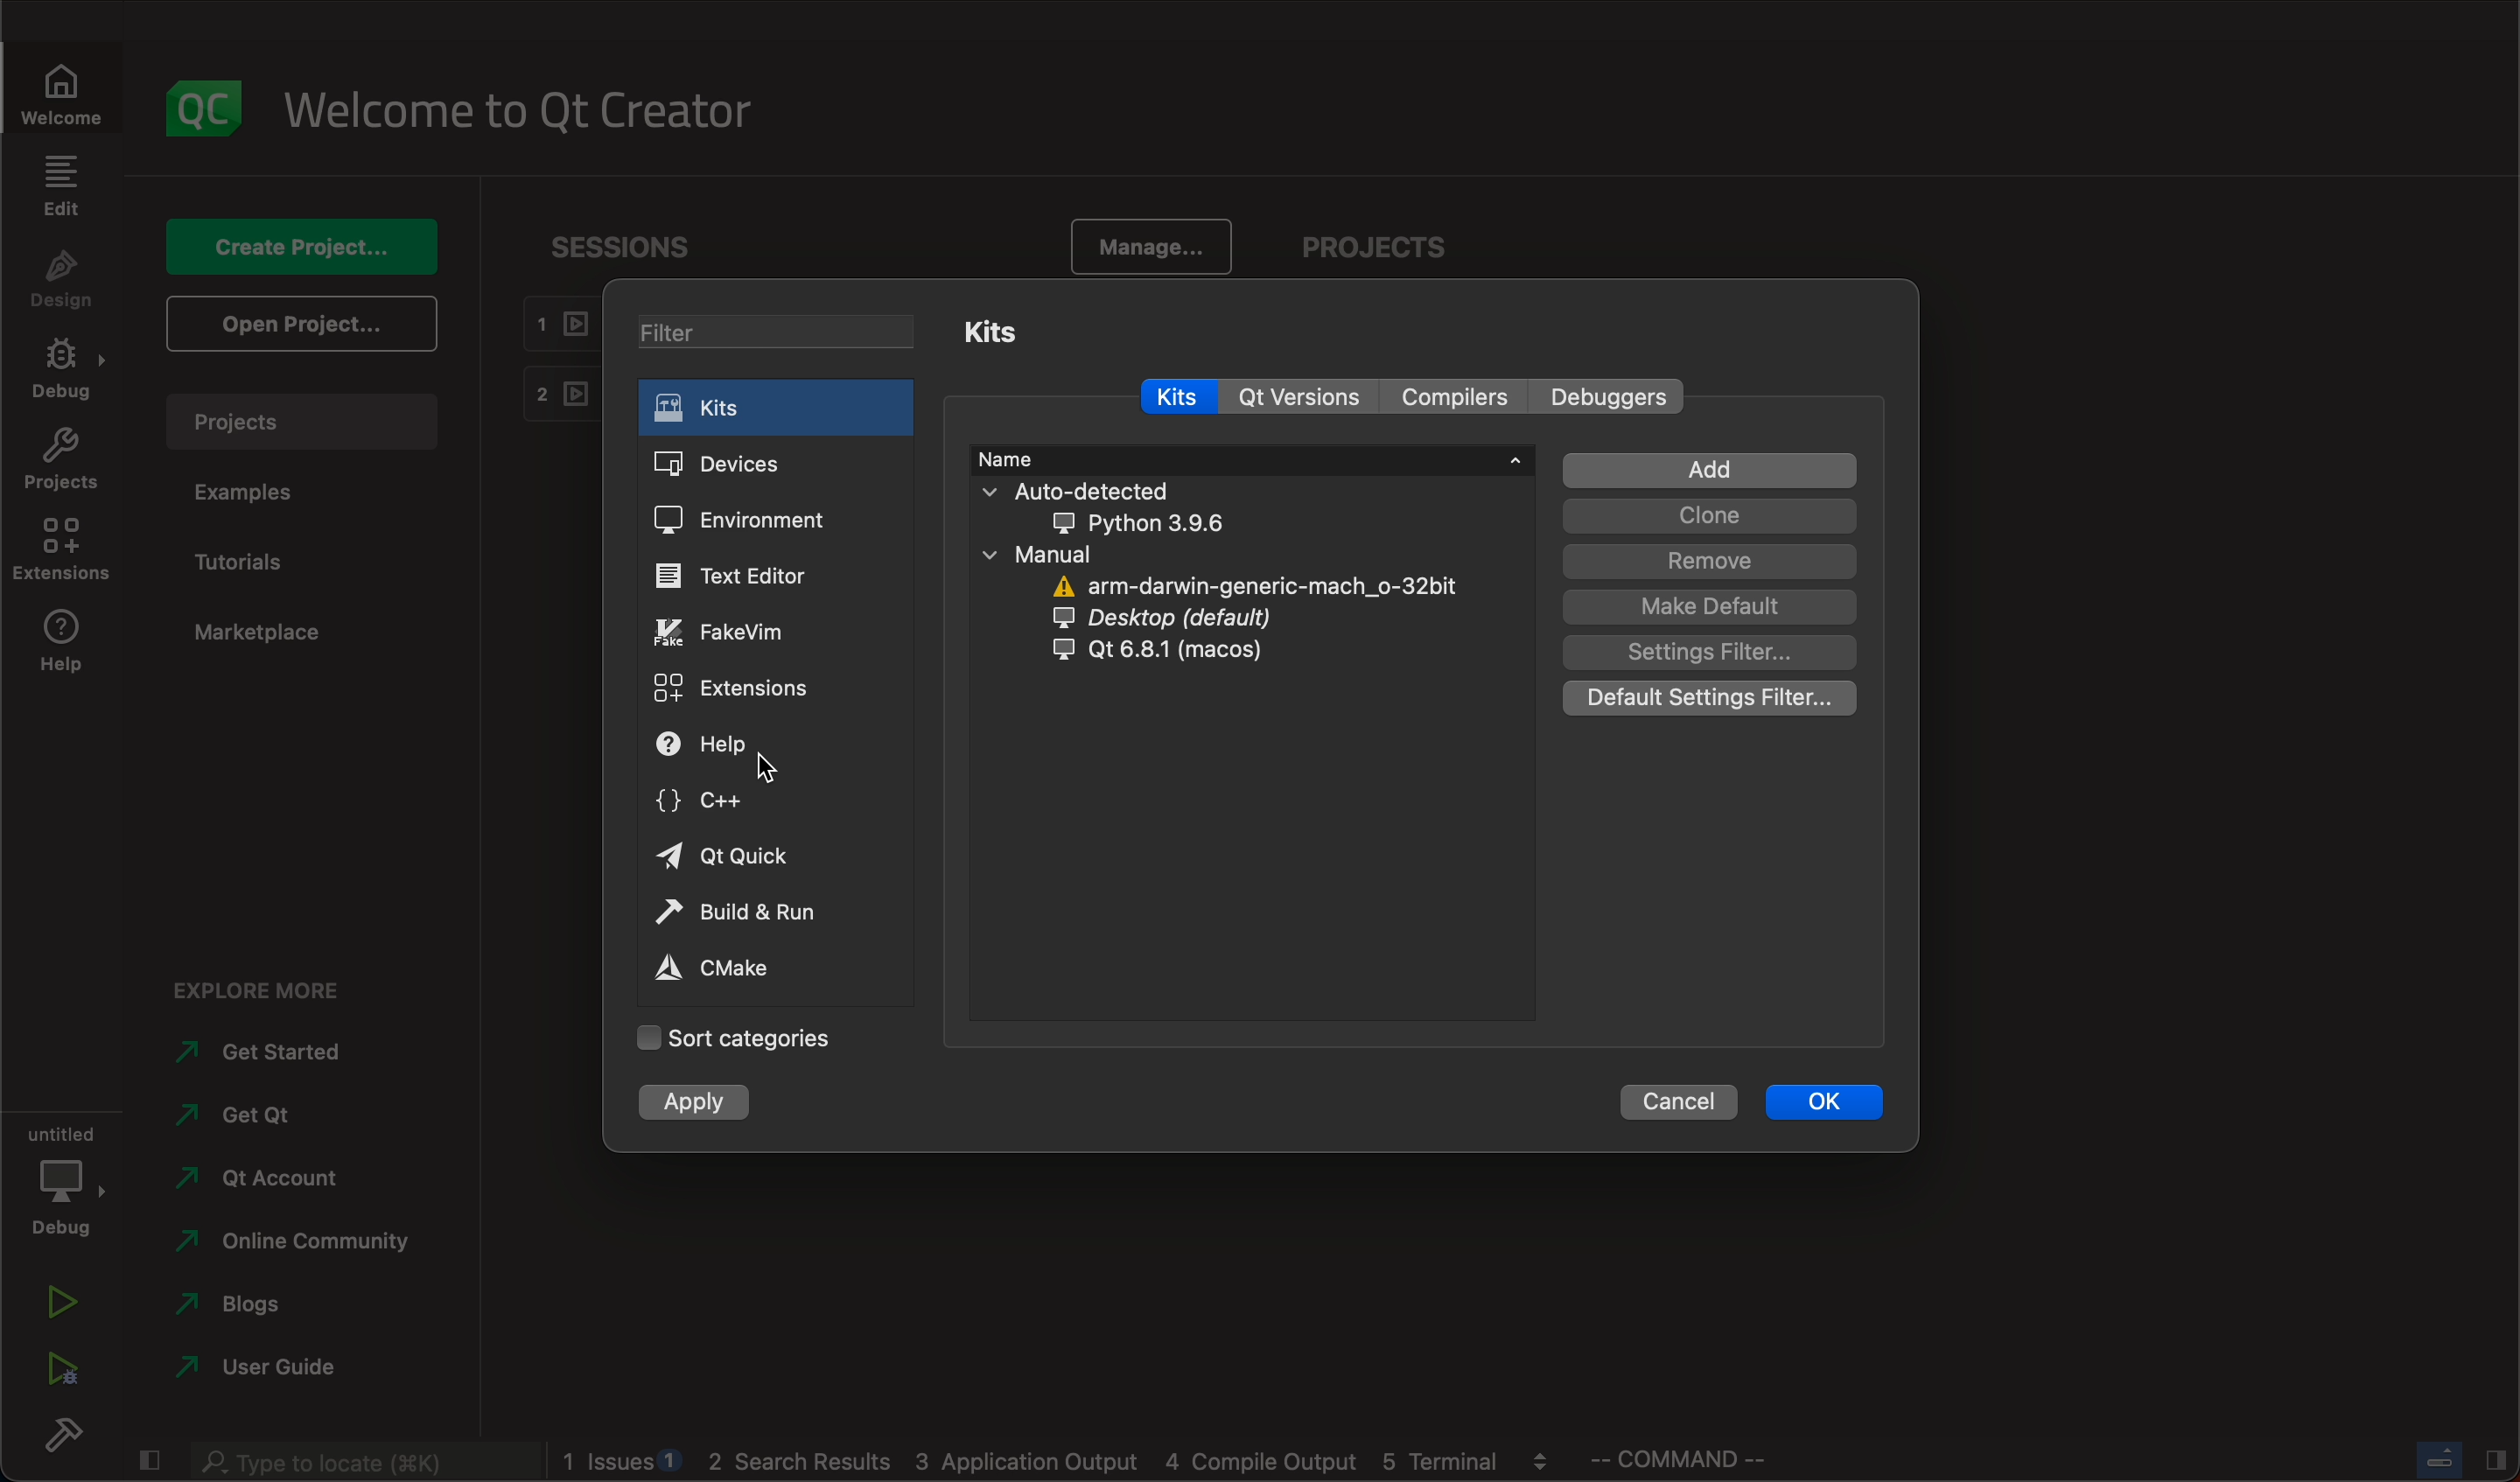 This screenshot has height=1482, width=2520. Describe the element at coordinates (64, 289) in the screenshot. I see `design` at that location.